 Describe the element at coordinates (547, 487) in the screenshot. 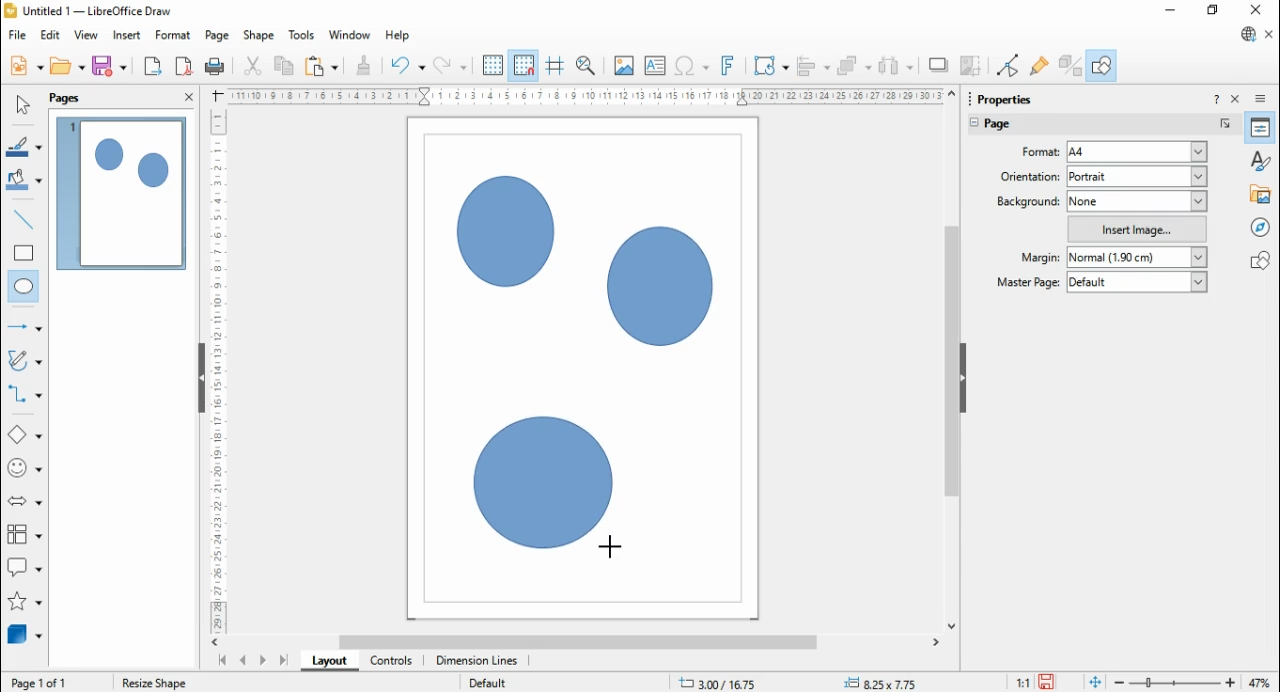

I see `Circle shape` at that location.